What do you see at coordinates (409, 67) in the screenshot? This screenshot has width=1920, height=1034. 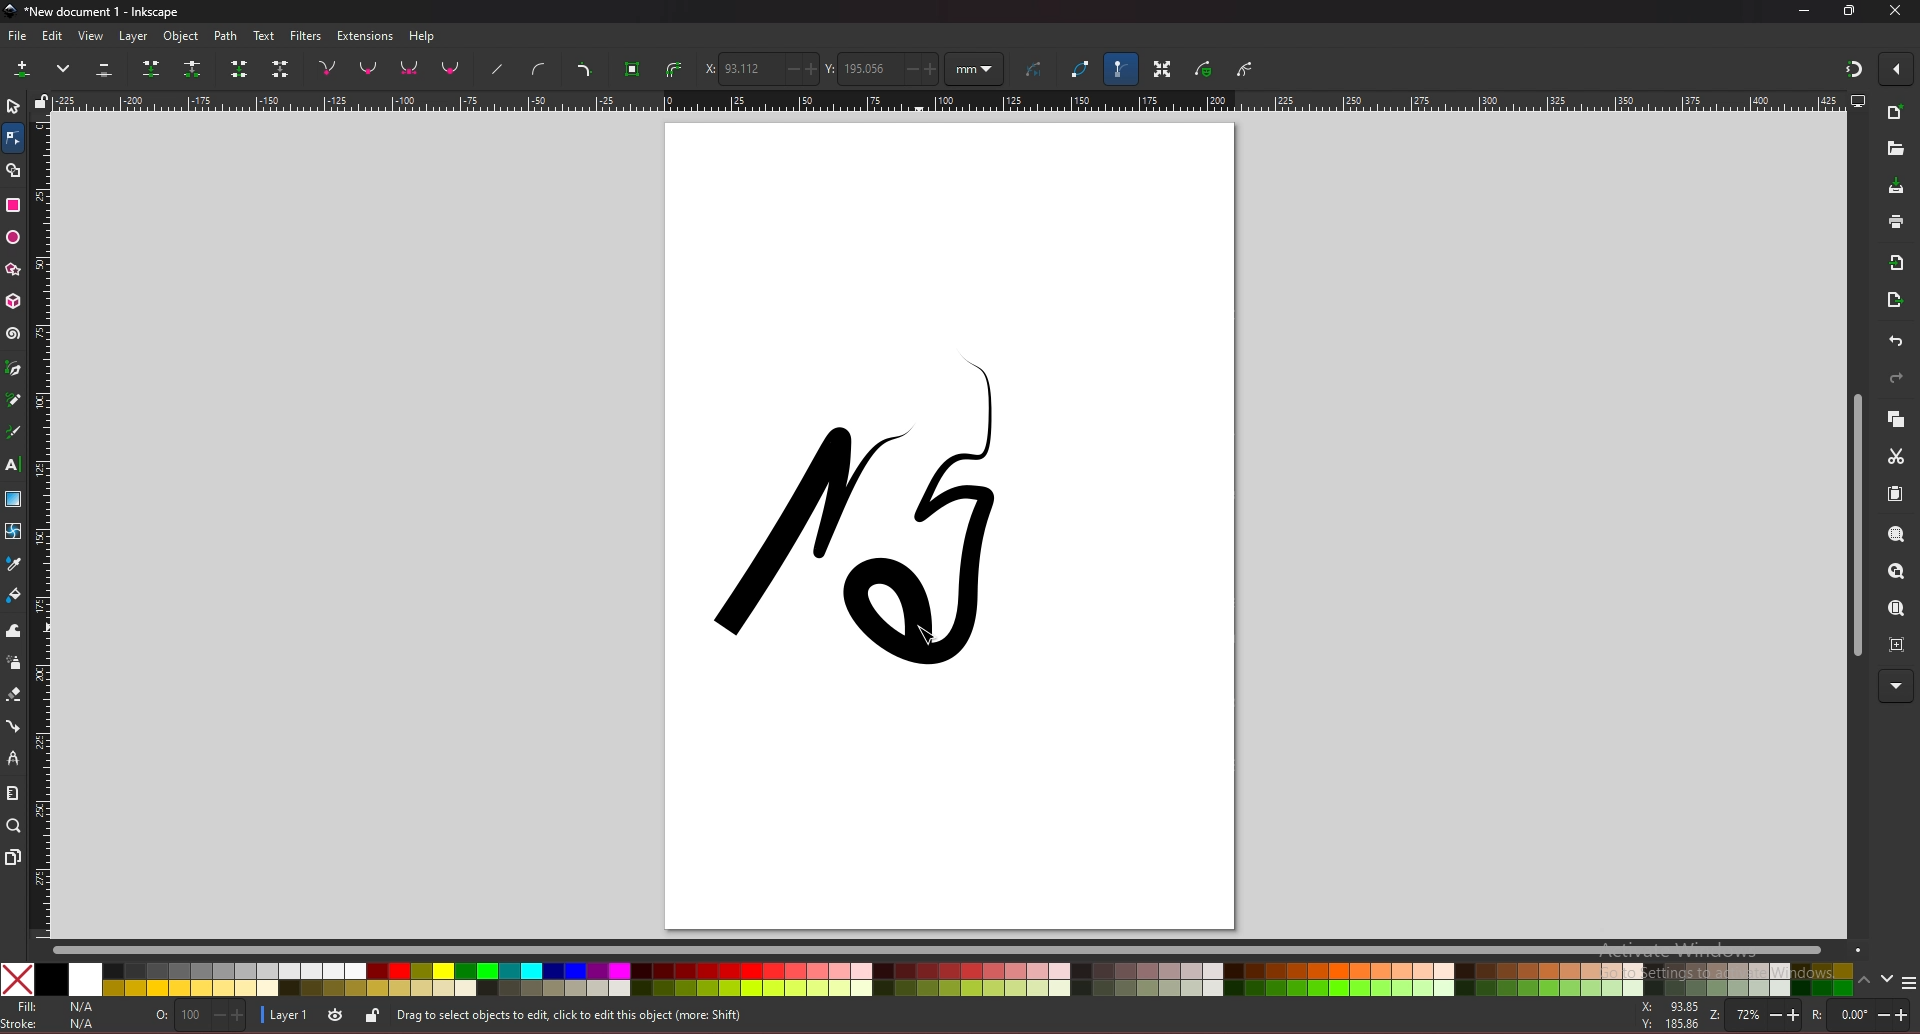 I see `symmetric node` at bounding box center [409, 67].